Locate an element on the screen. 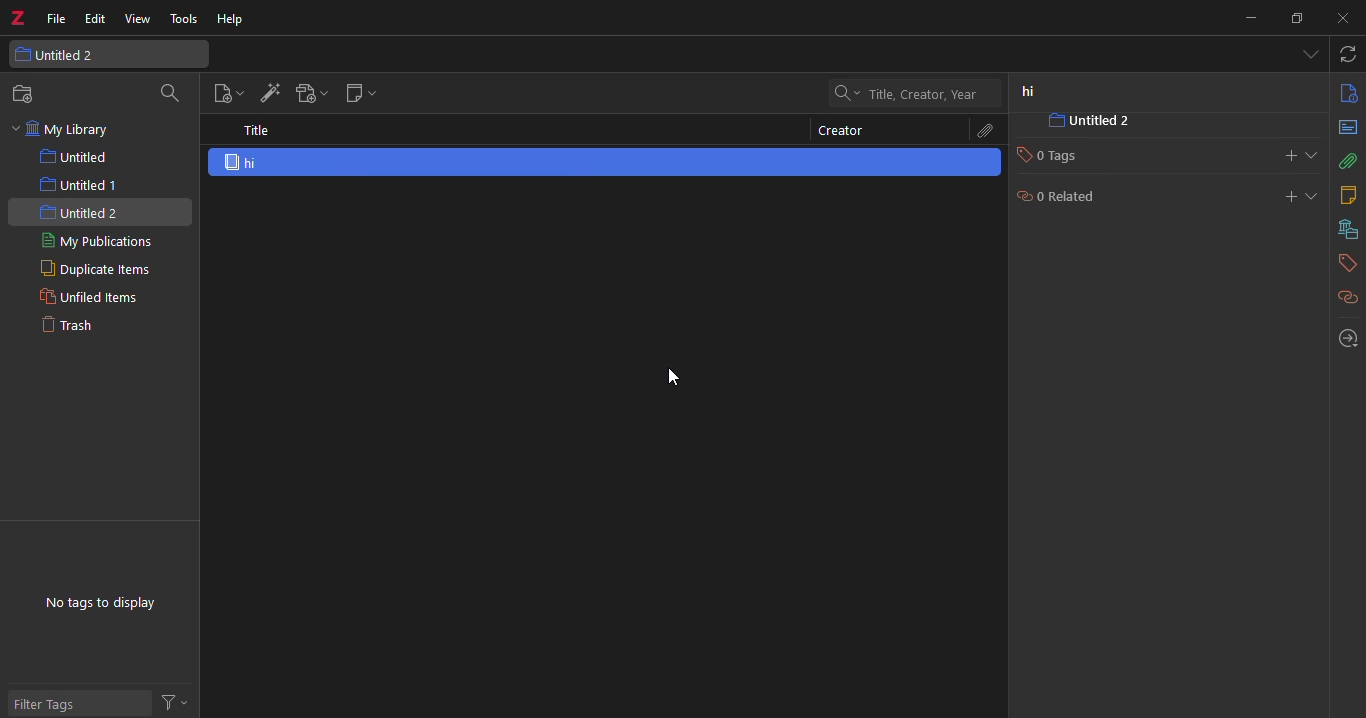 The height and width of the screenshot is (718, 1366). untitled 1 is located at coordinates (79, 183).